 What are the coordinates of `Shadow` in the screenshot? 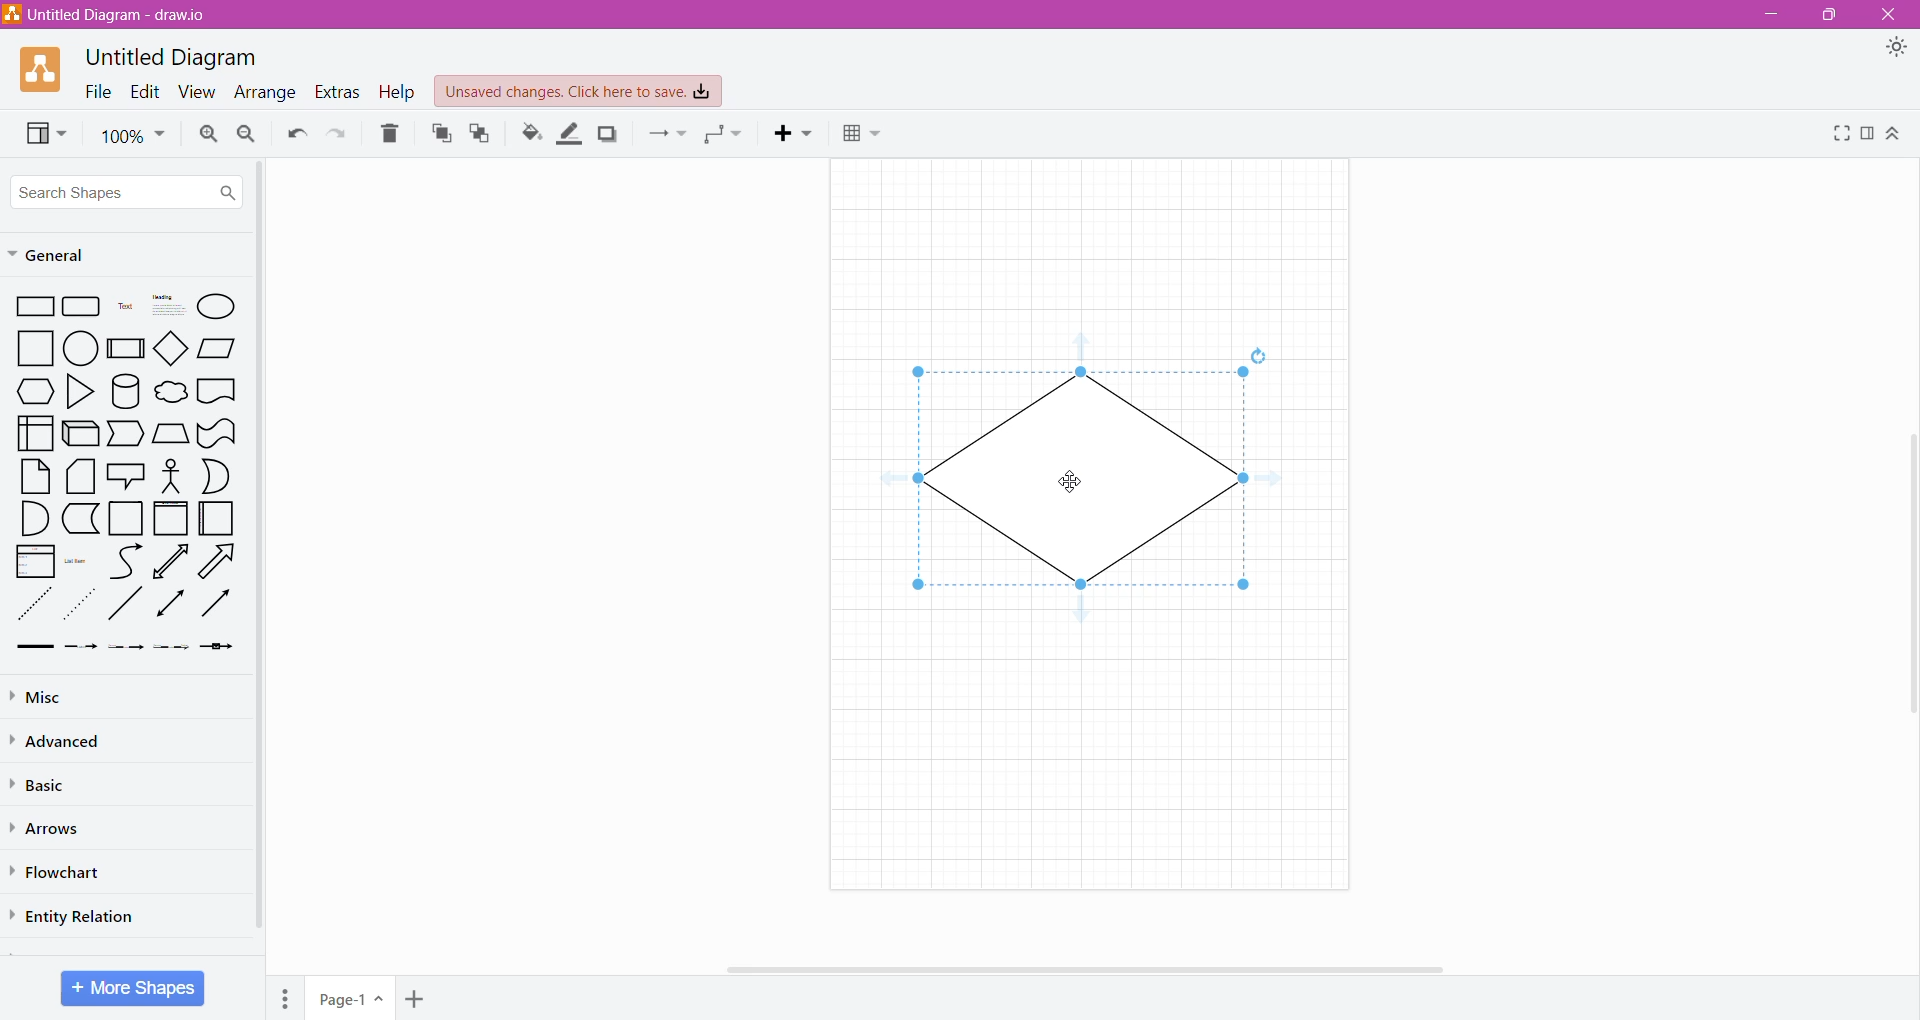 It's located at (610, 133).